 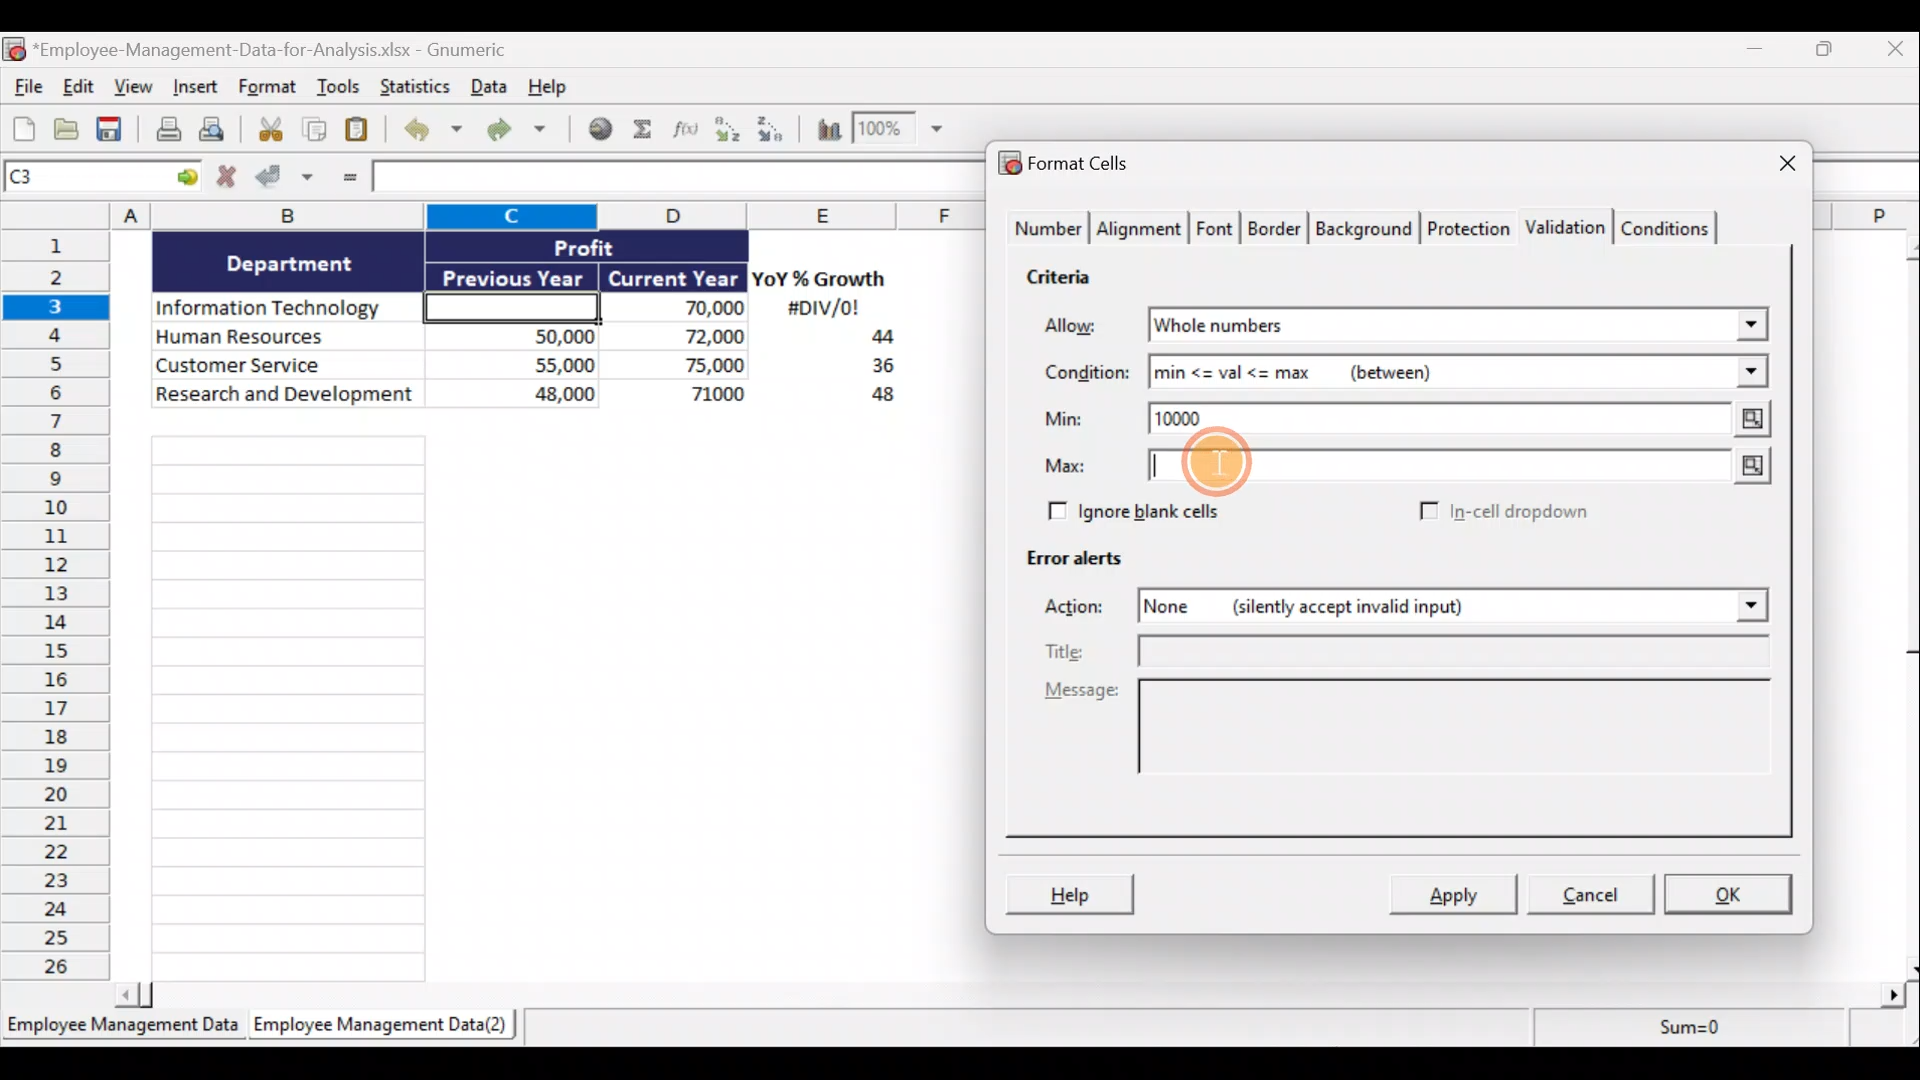 I want to click on *Employee-Management-Data-for-Analysis.xlsx - Gnumeric, so click(x=293, y=48).